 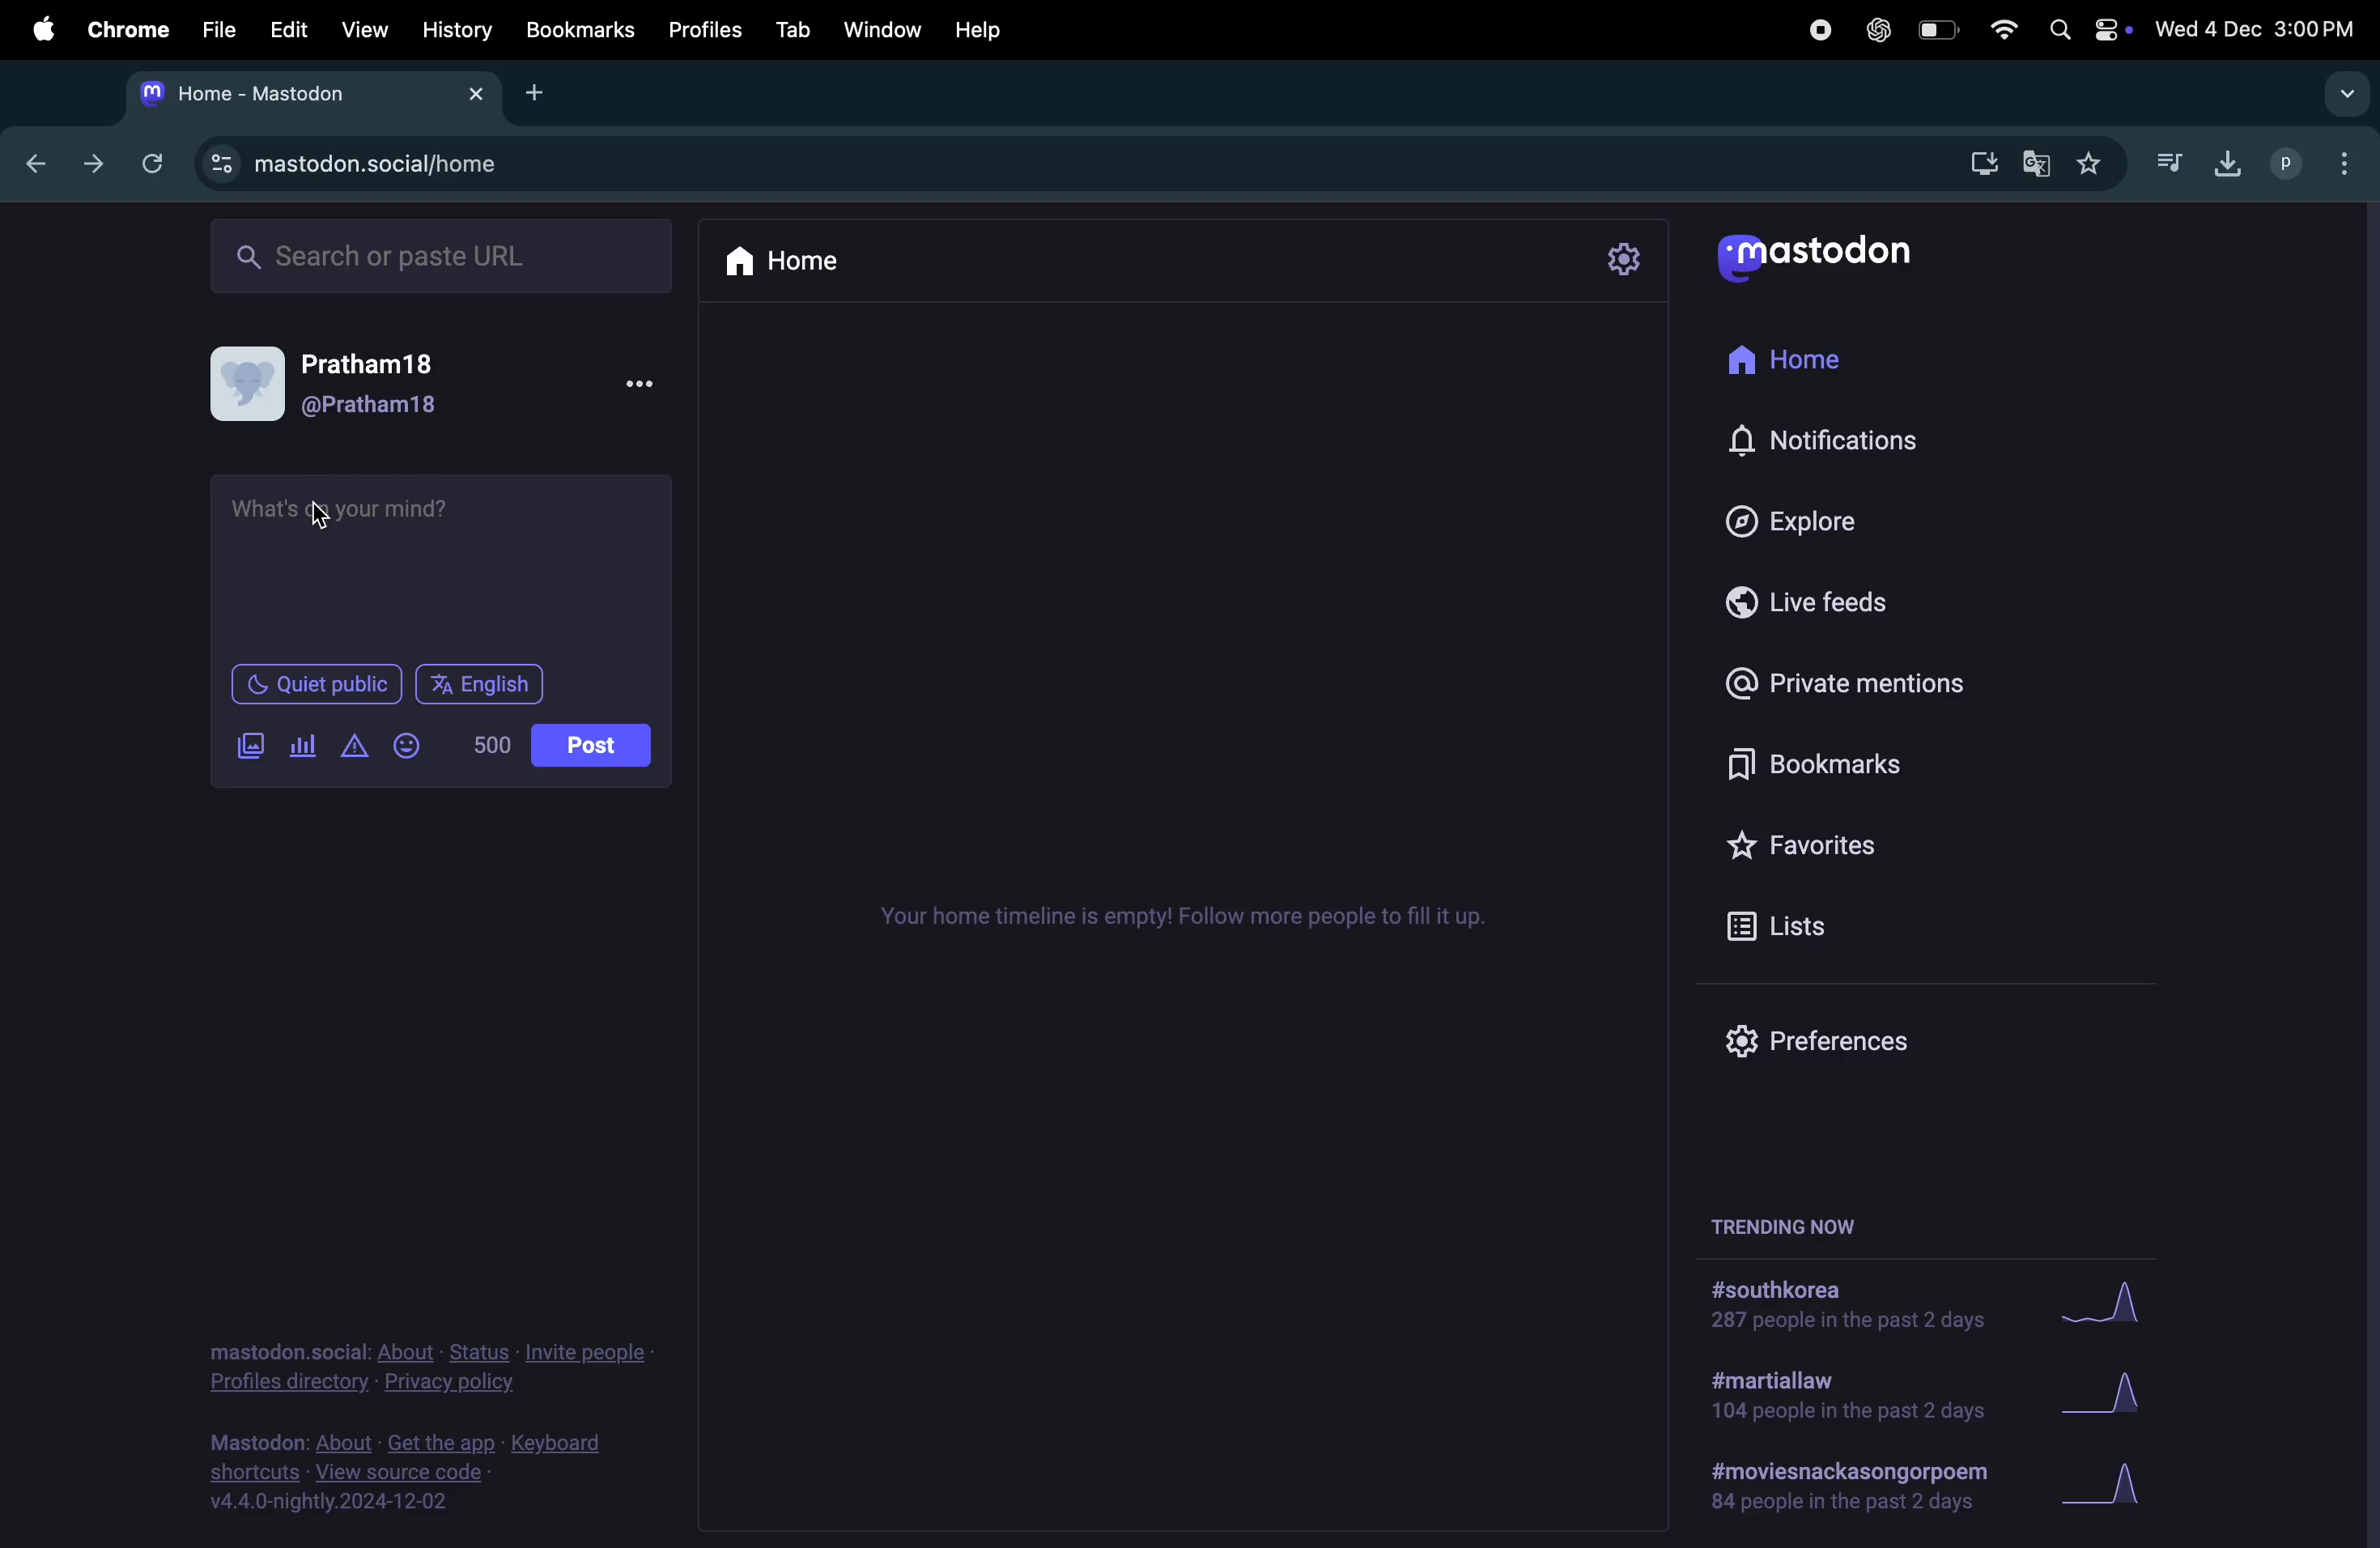 I want to click on apple widgets, so click(x=2084, y=33).